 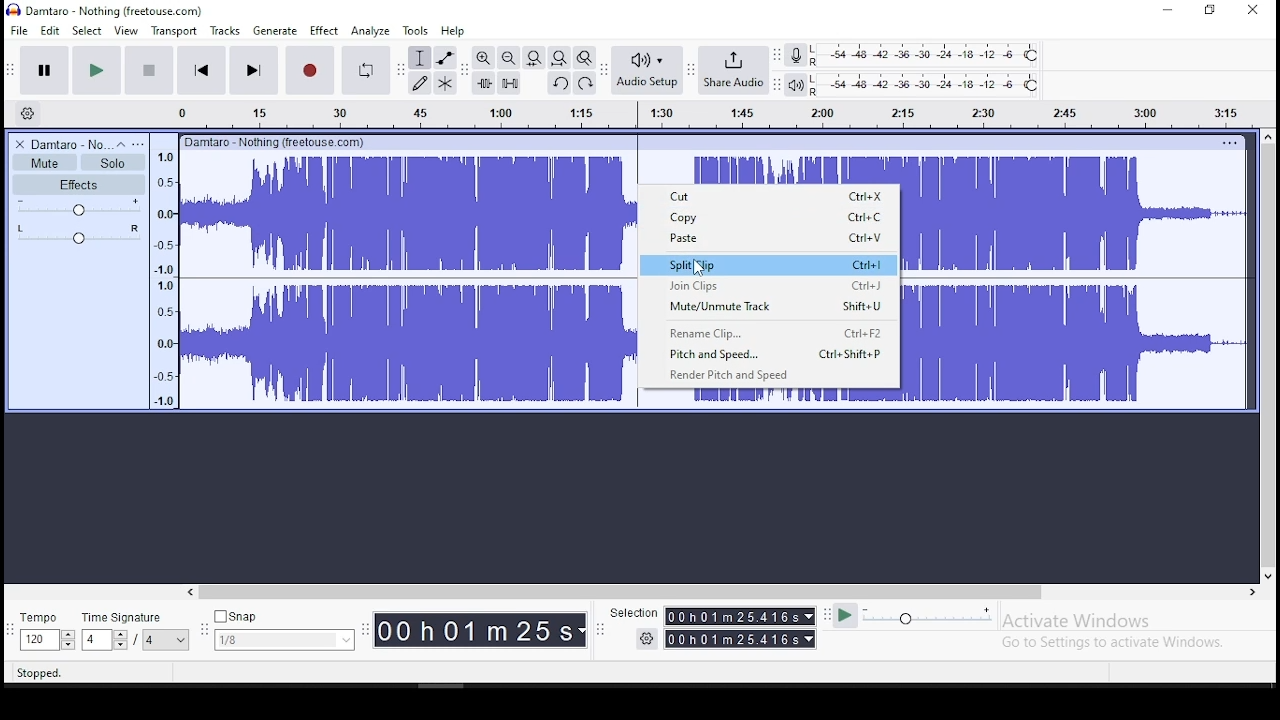 What do you see at coordinates (621, 591) in the screenshot?
I see `scroll bar` at bounding box center [621, 591].